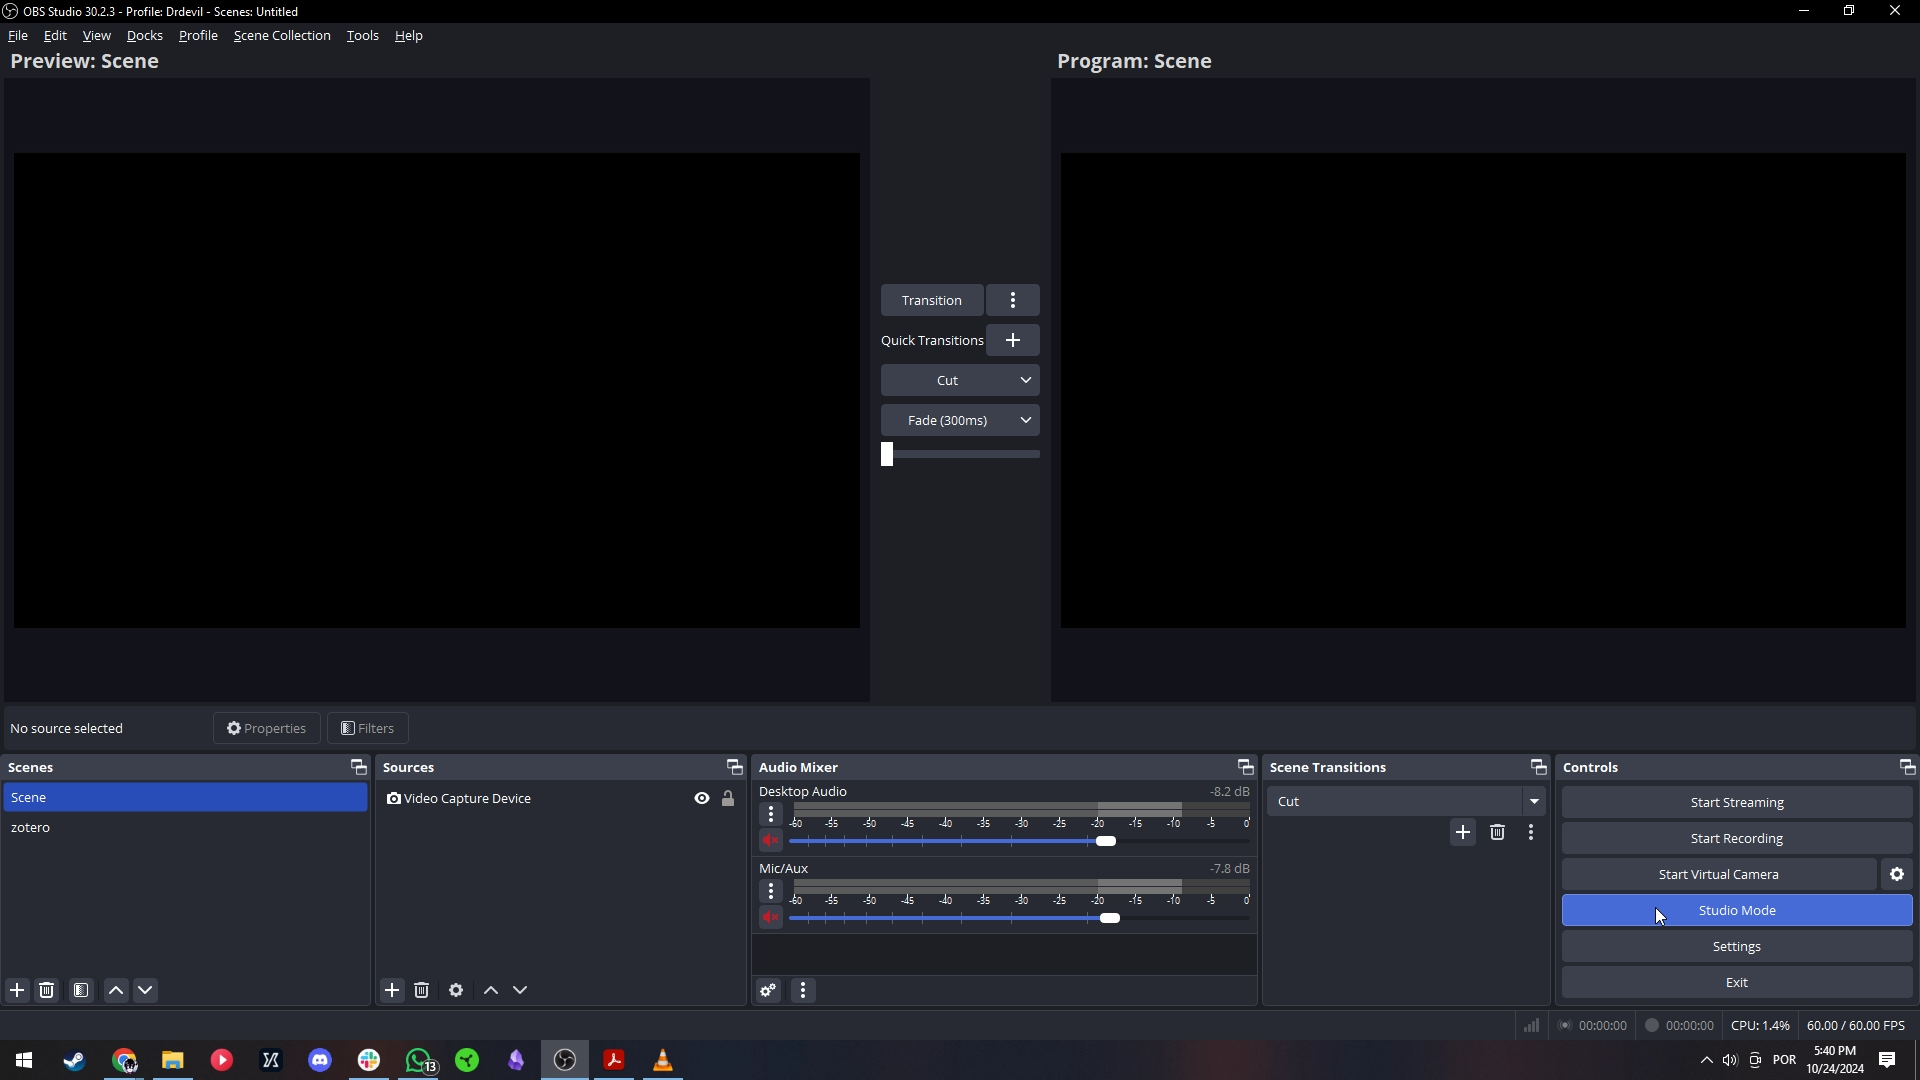  Describe the element at coordinates (319, 1058) in the screenshot. I see `discord` at that location.